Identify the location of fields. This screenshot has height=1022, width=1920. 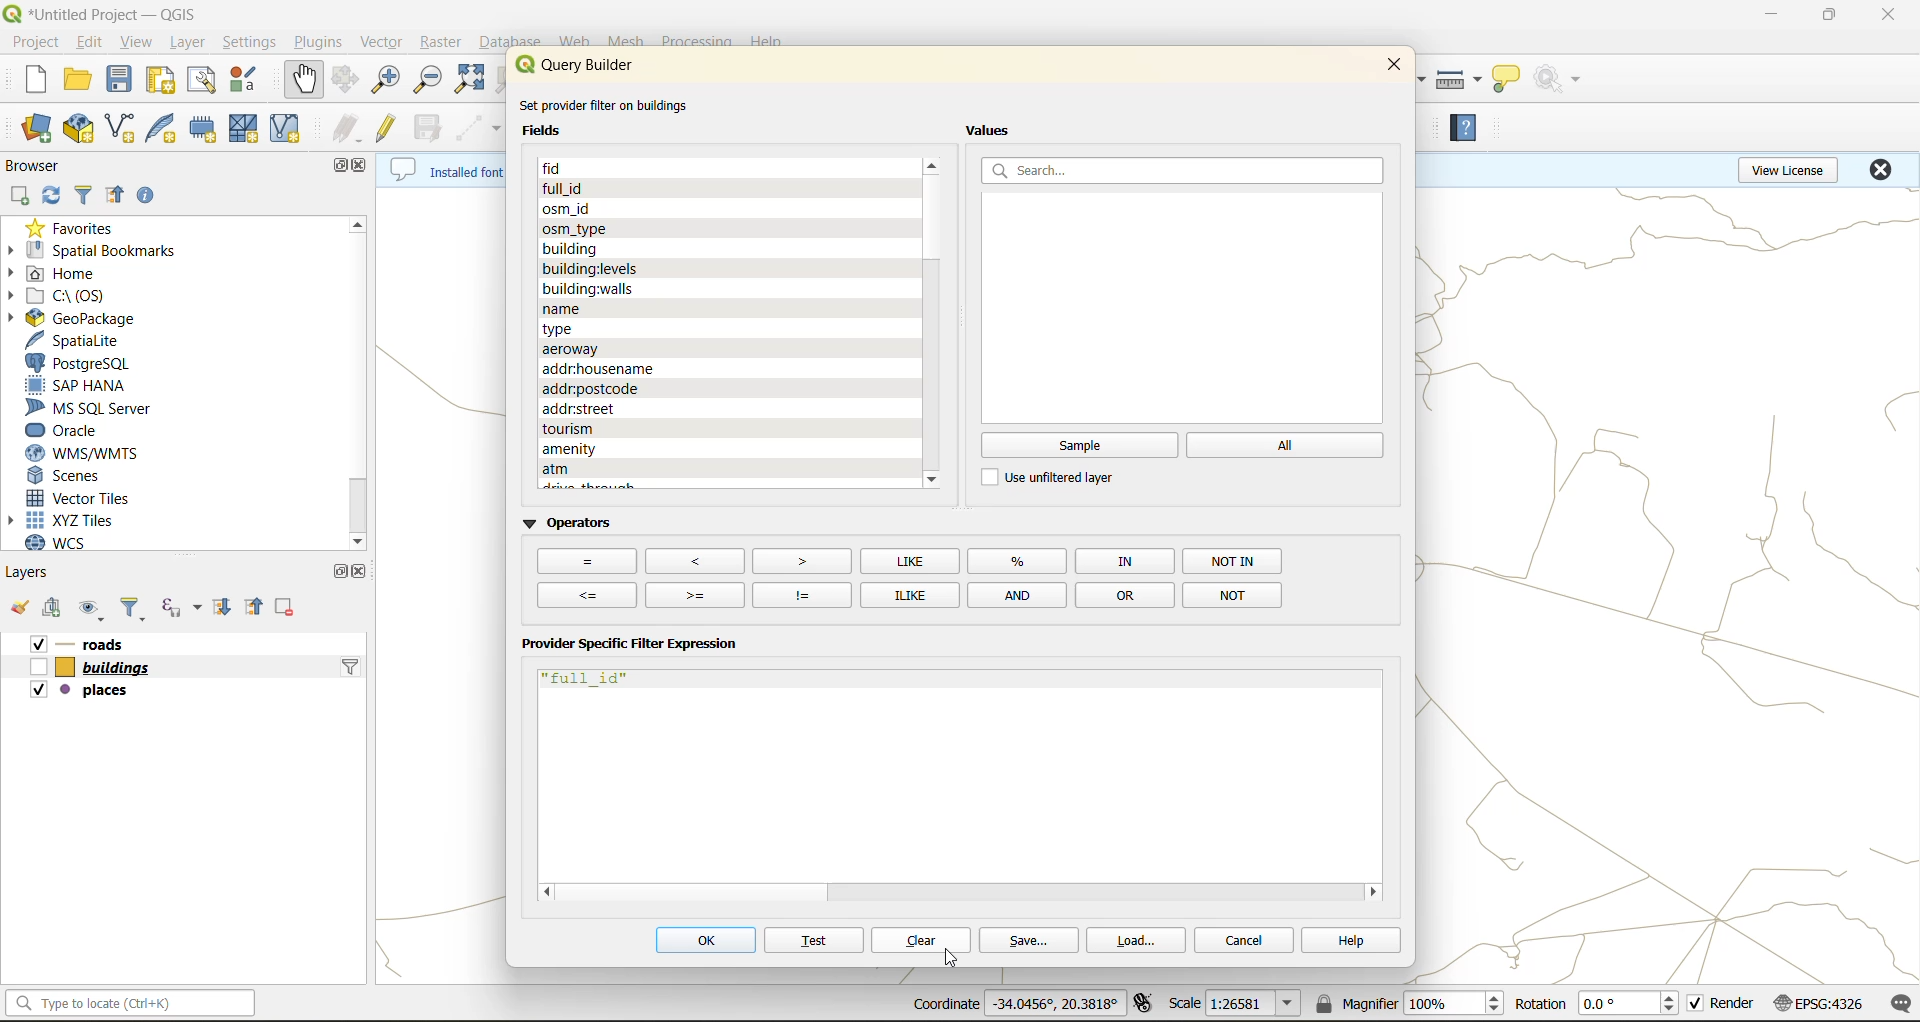
(609, 447).